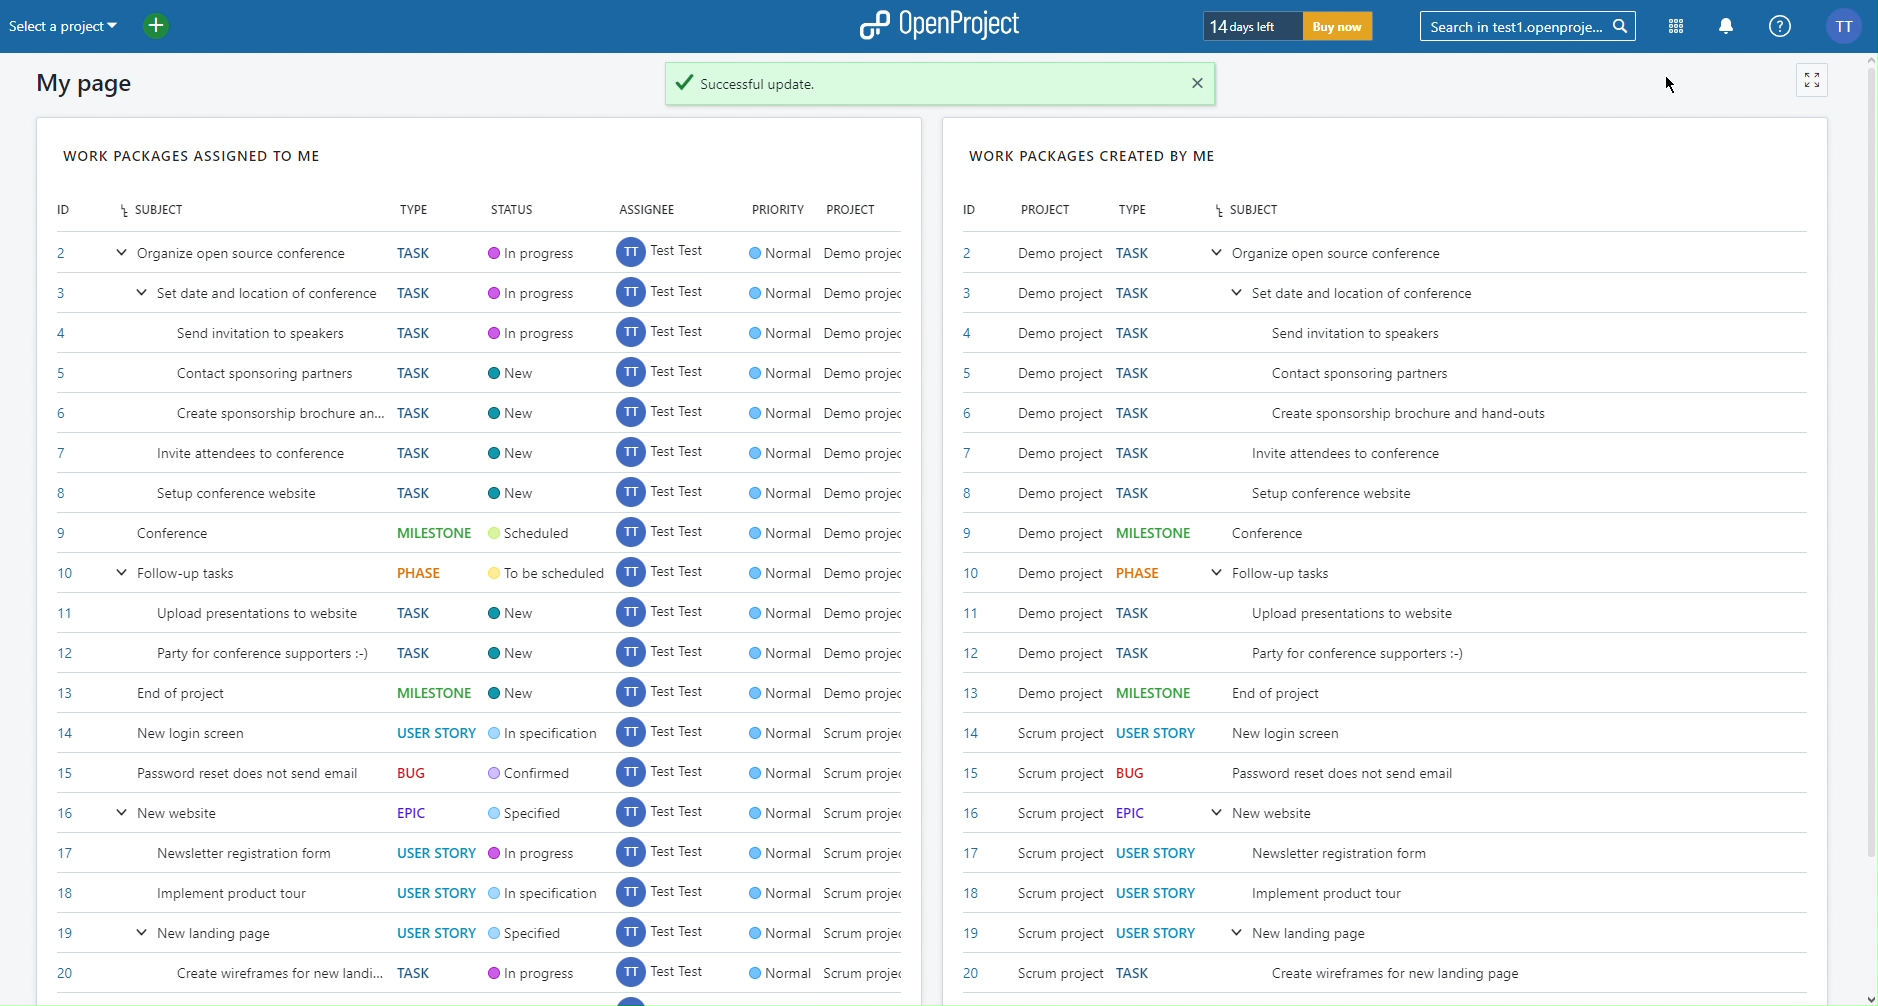  I want to click on In progress, so click(535, 857).